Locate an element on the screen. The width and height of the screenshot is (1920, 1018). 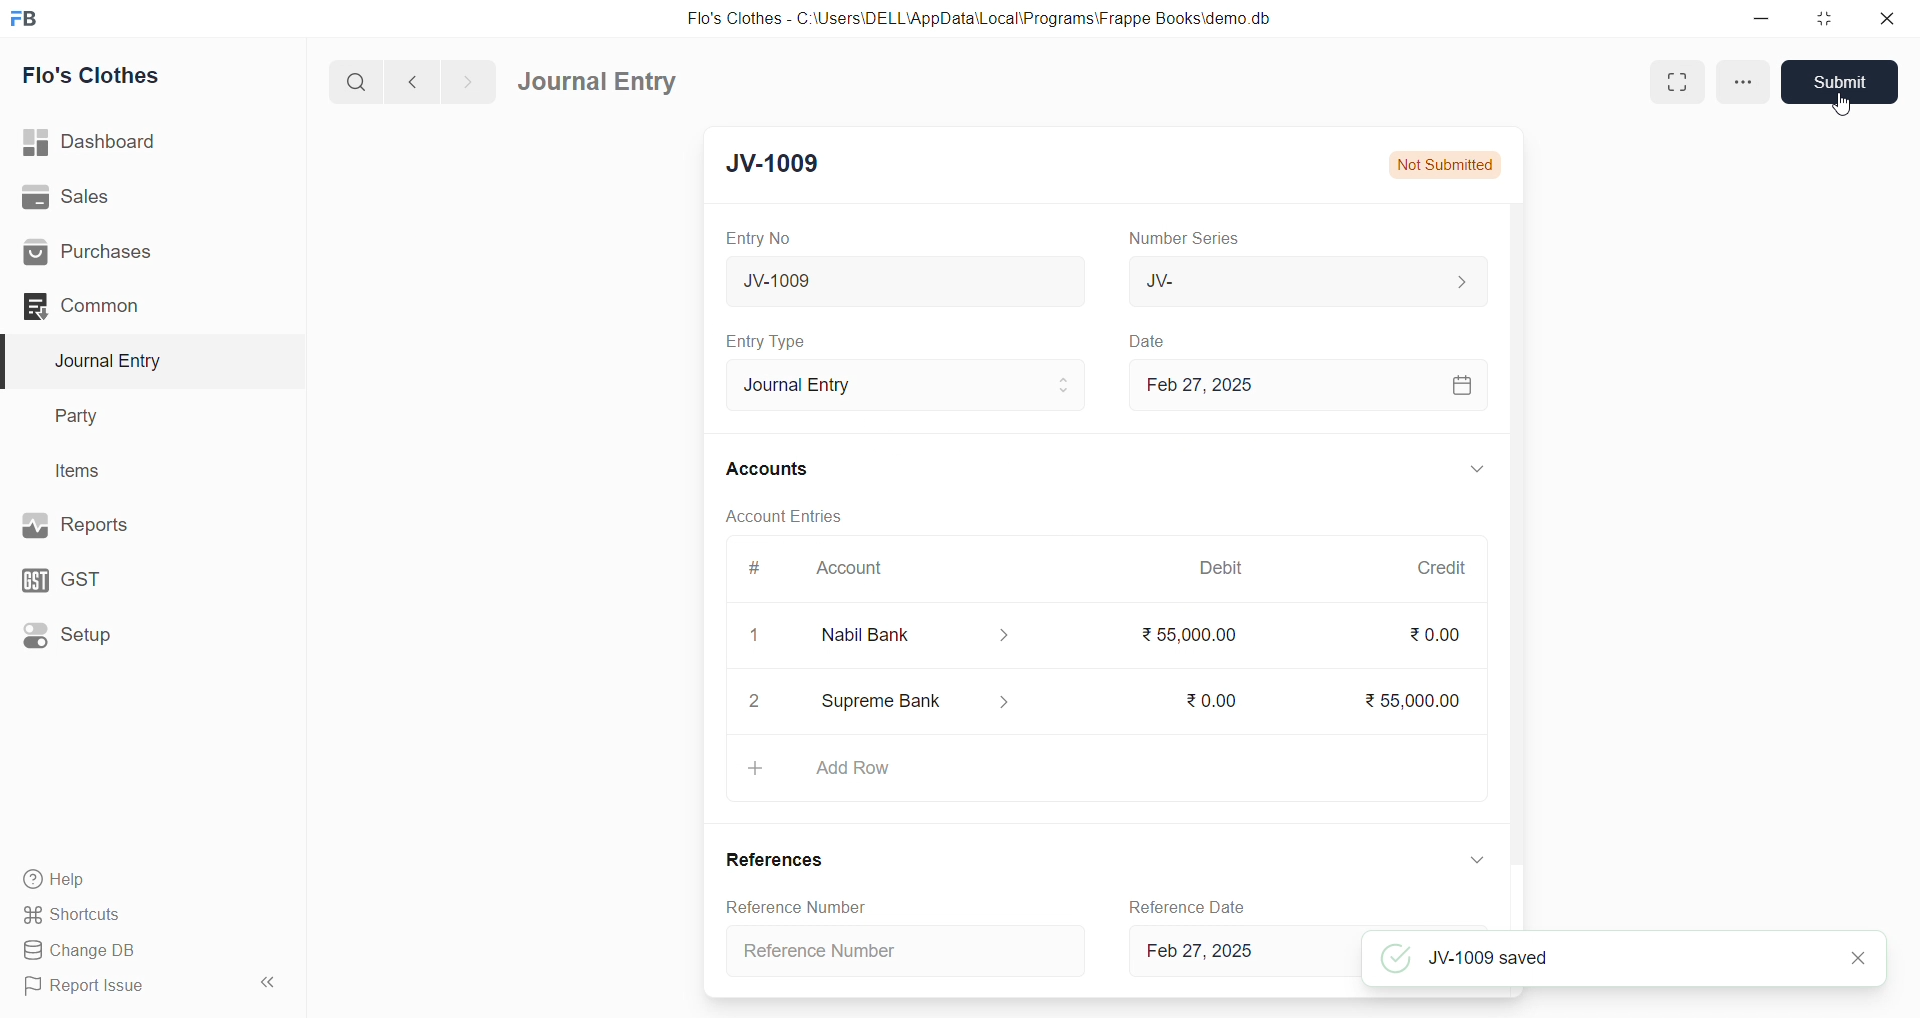
Entry No is located at coordinates (758, 239).